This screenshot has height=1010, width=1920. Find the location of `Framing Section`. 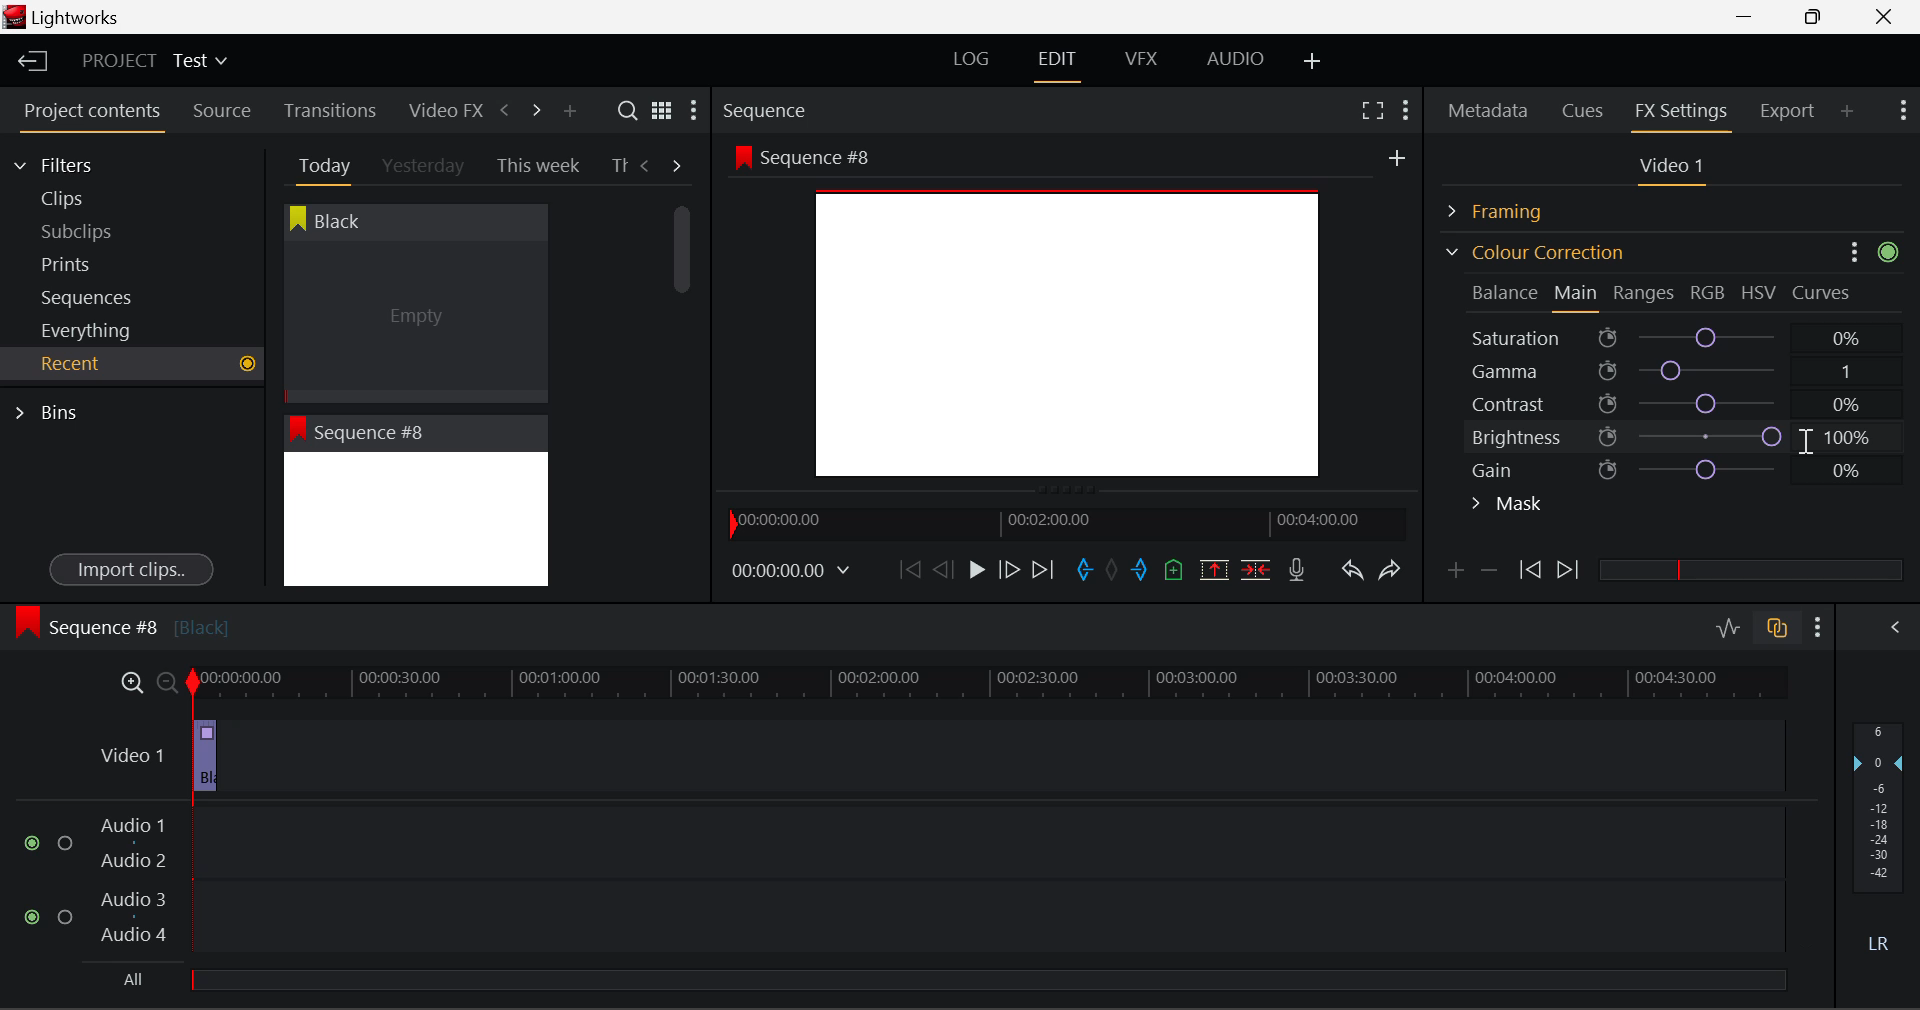

Framing Section is located at coordinates (1511, 208).